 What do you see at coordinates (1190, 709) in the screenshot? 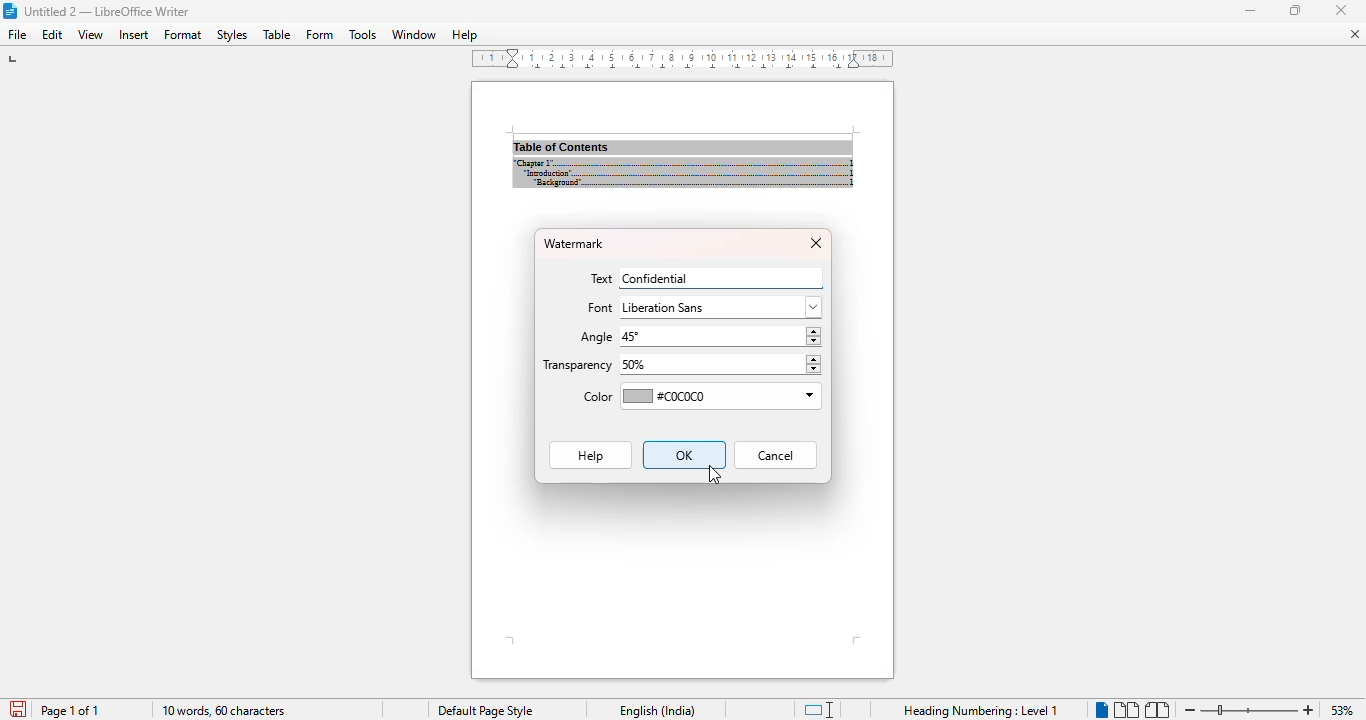
I see `zoom out` at bounding box center [1190, 709].